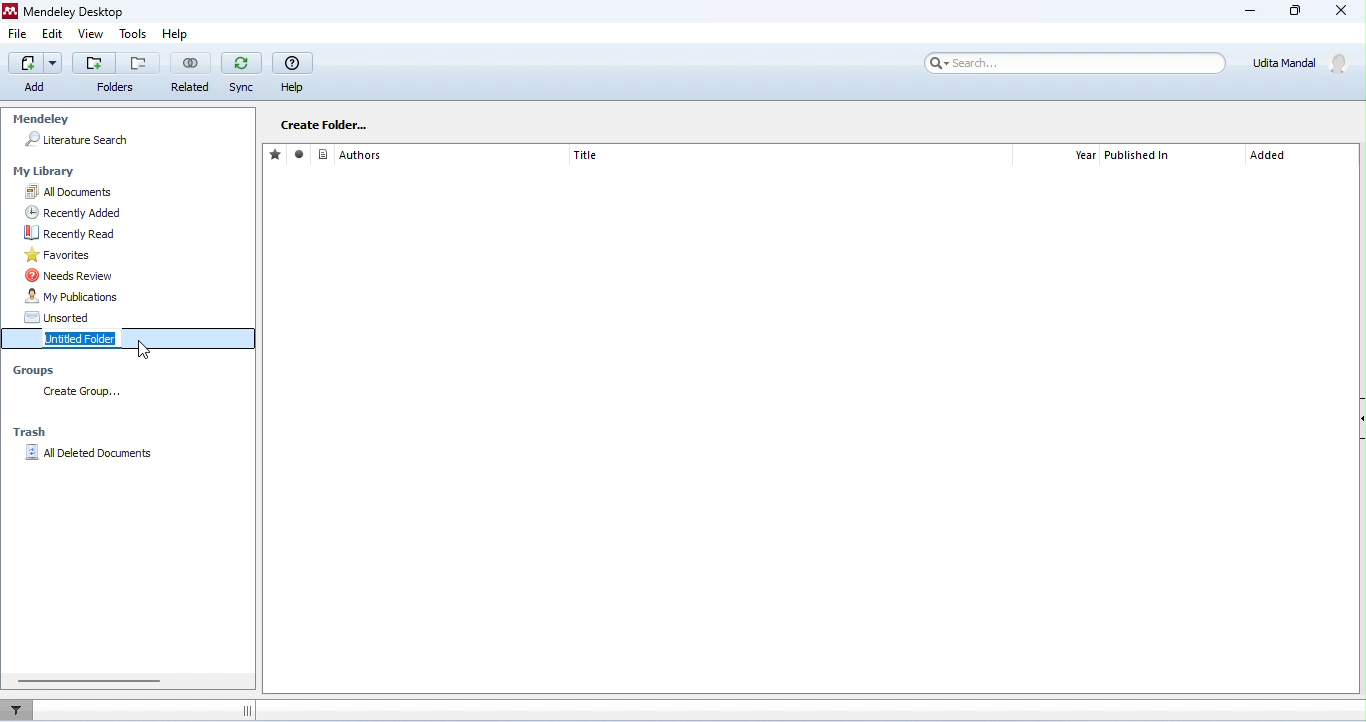  Describe the element at coordinates (429, 123) in the screenshot. I see `edit settings` at that location.